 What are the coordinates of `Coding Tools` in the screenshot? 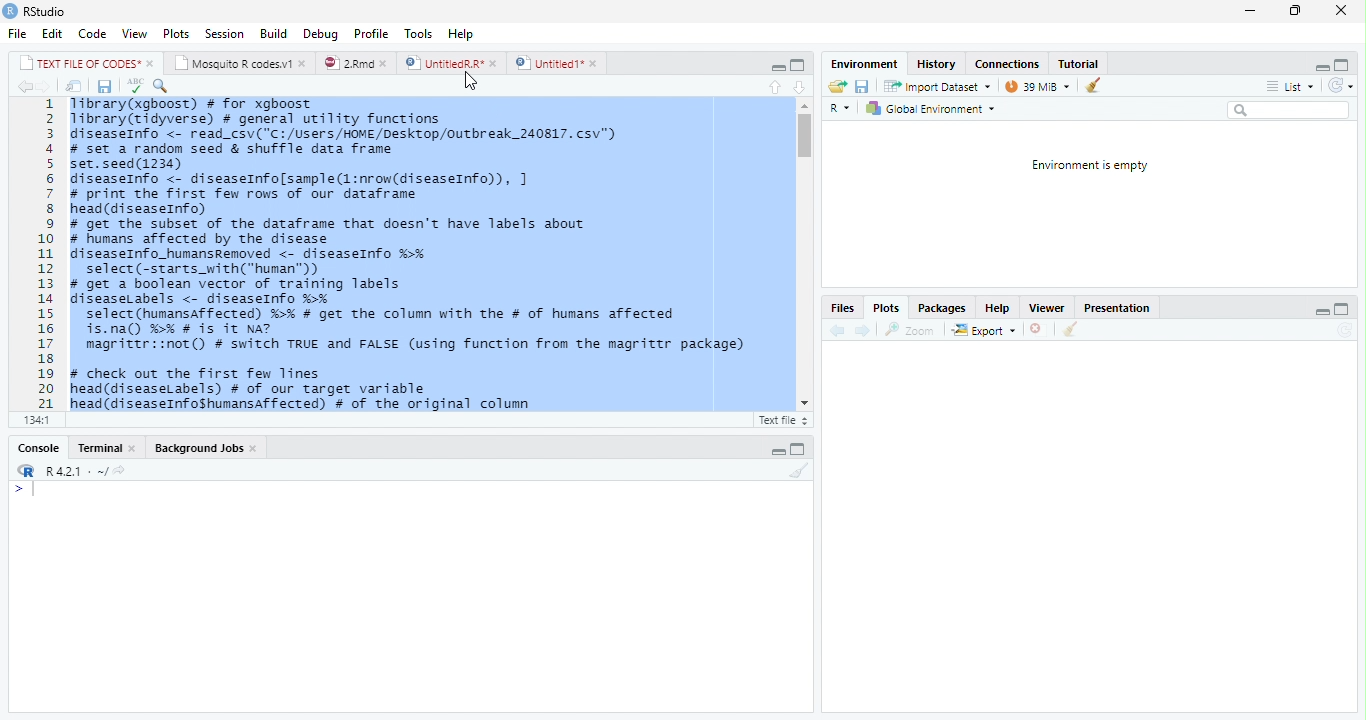 It's located at (266, 84).